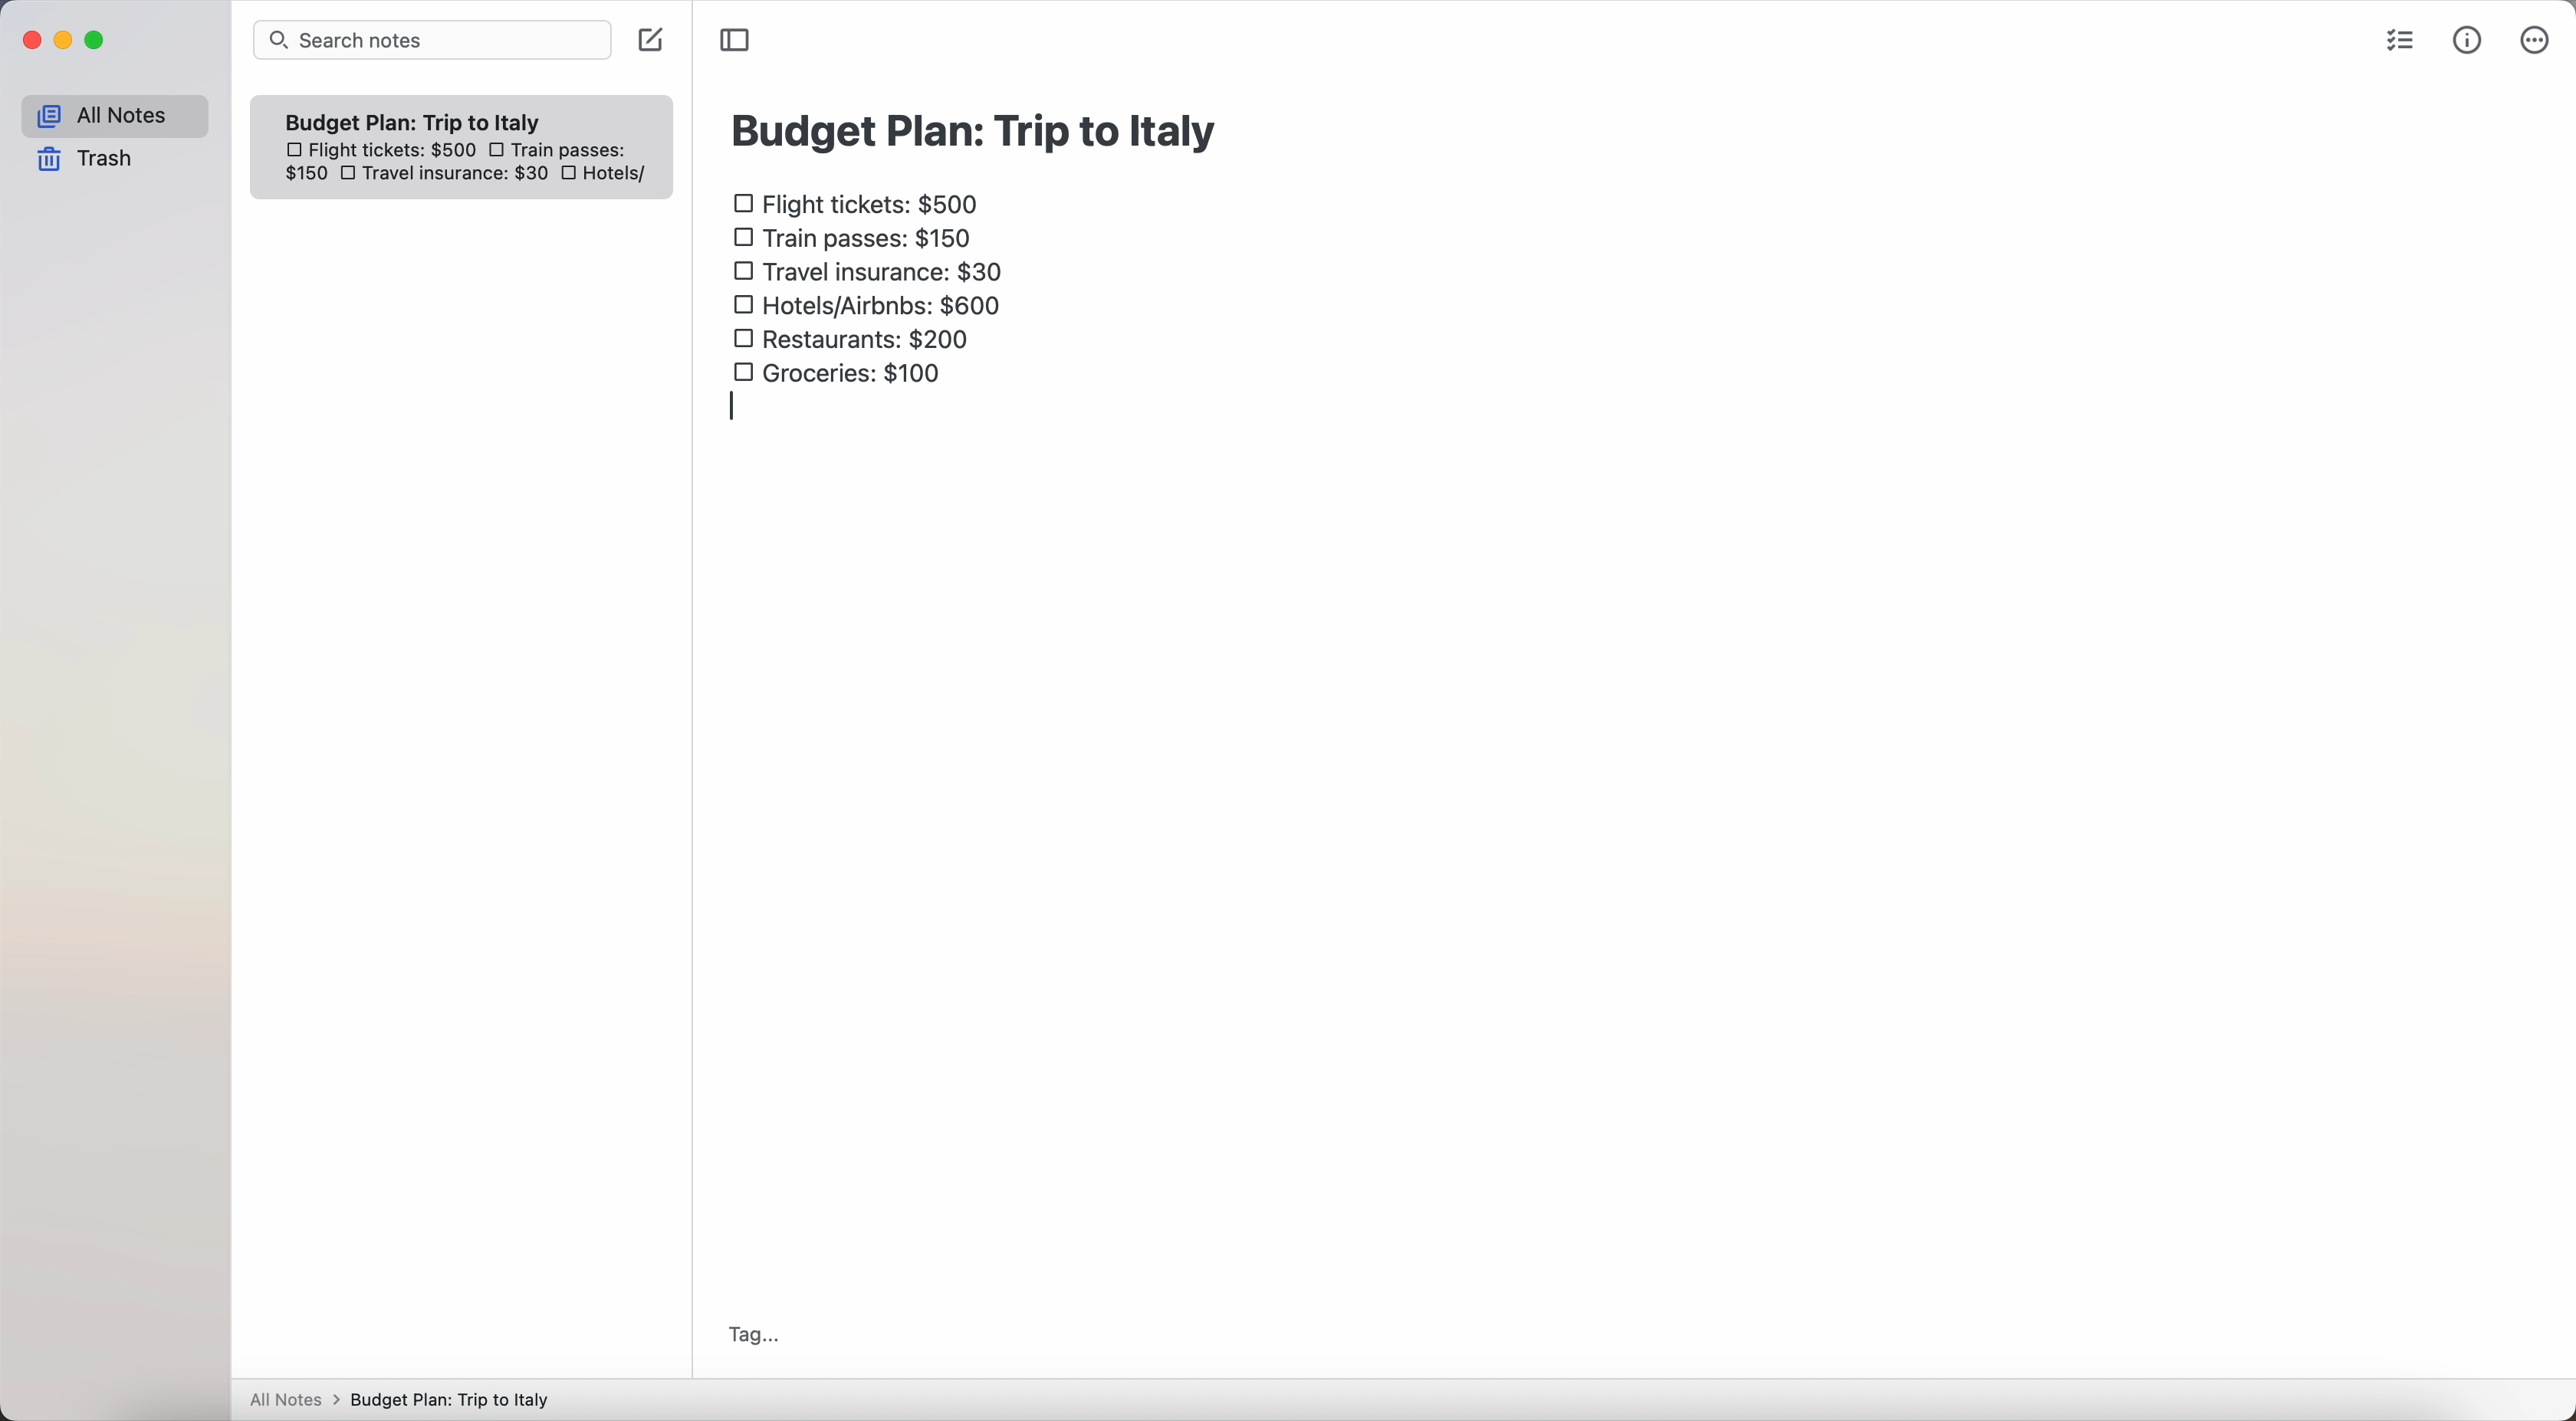 This screenshot has width=2576, height=1421. What do you see at coordinates (828, 375) in the screenshot?
I see `groceries: $100 checkbox` at bounding box center [828, 375].